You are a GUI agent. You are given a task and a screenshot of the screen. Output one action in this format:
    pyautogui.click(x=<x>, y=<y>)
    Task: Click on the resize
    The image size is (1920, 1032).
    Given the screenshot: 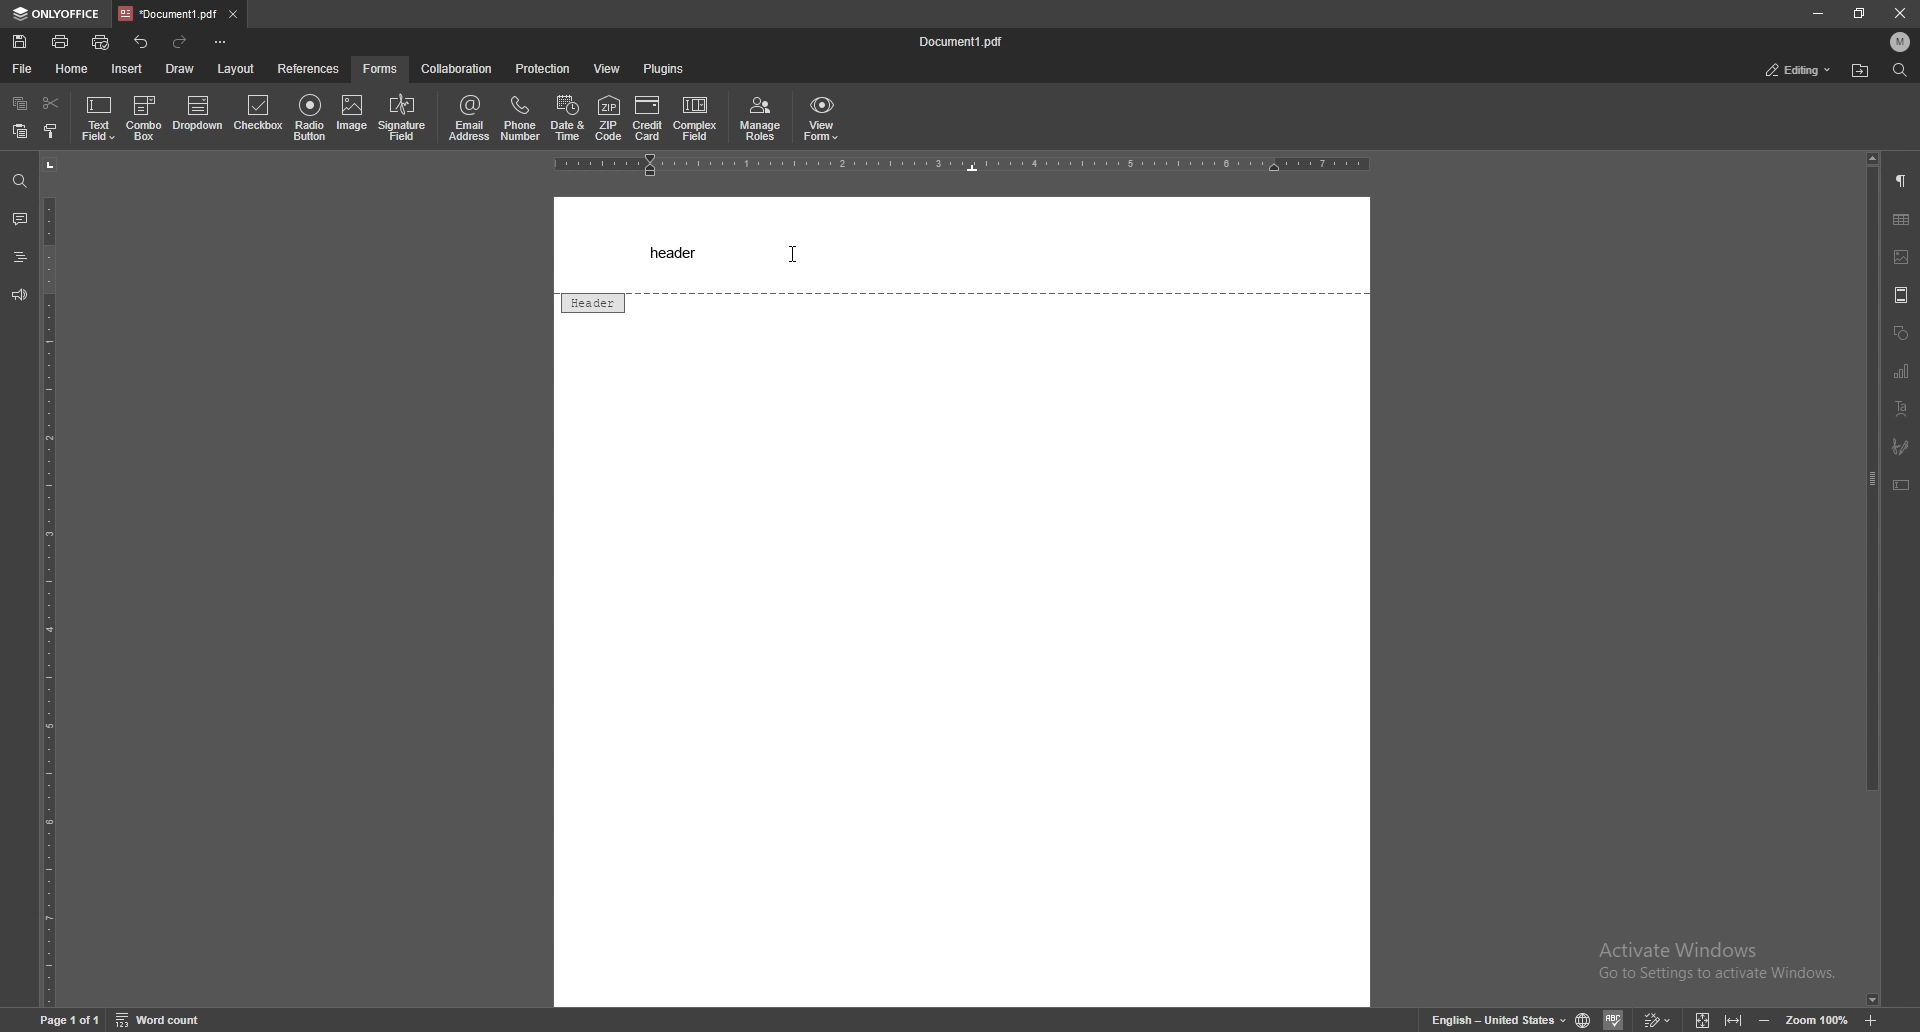 What is the action you would take?
    pyautogui.click(x=1859, y=12)
    